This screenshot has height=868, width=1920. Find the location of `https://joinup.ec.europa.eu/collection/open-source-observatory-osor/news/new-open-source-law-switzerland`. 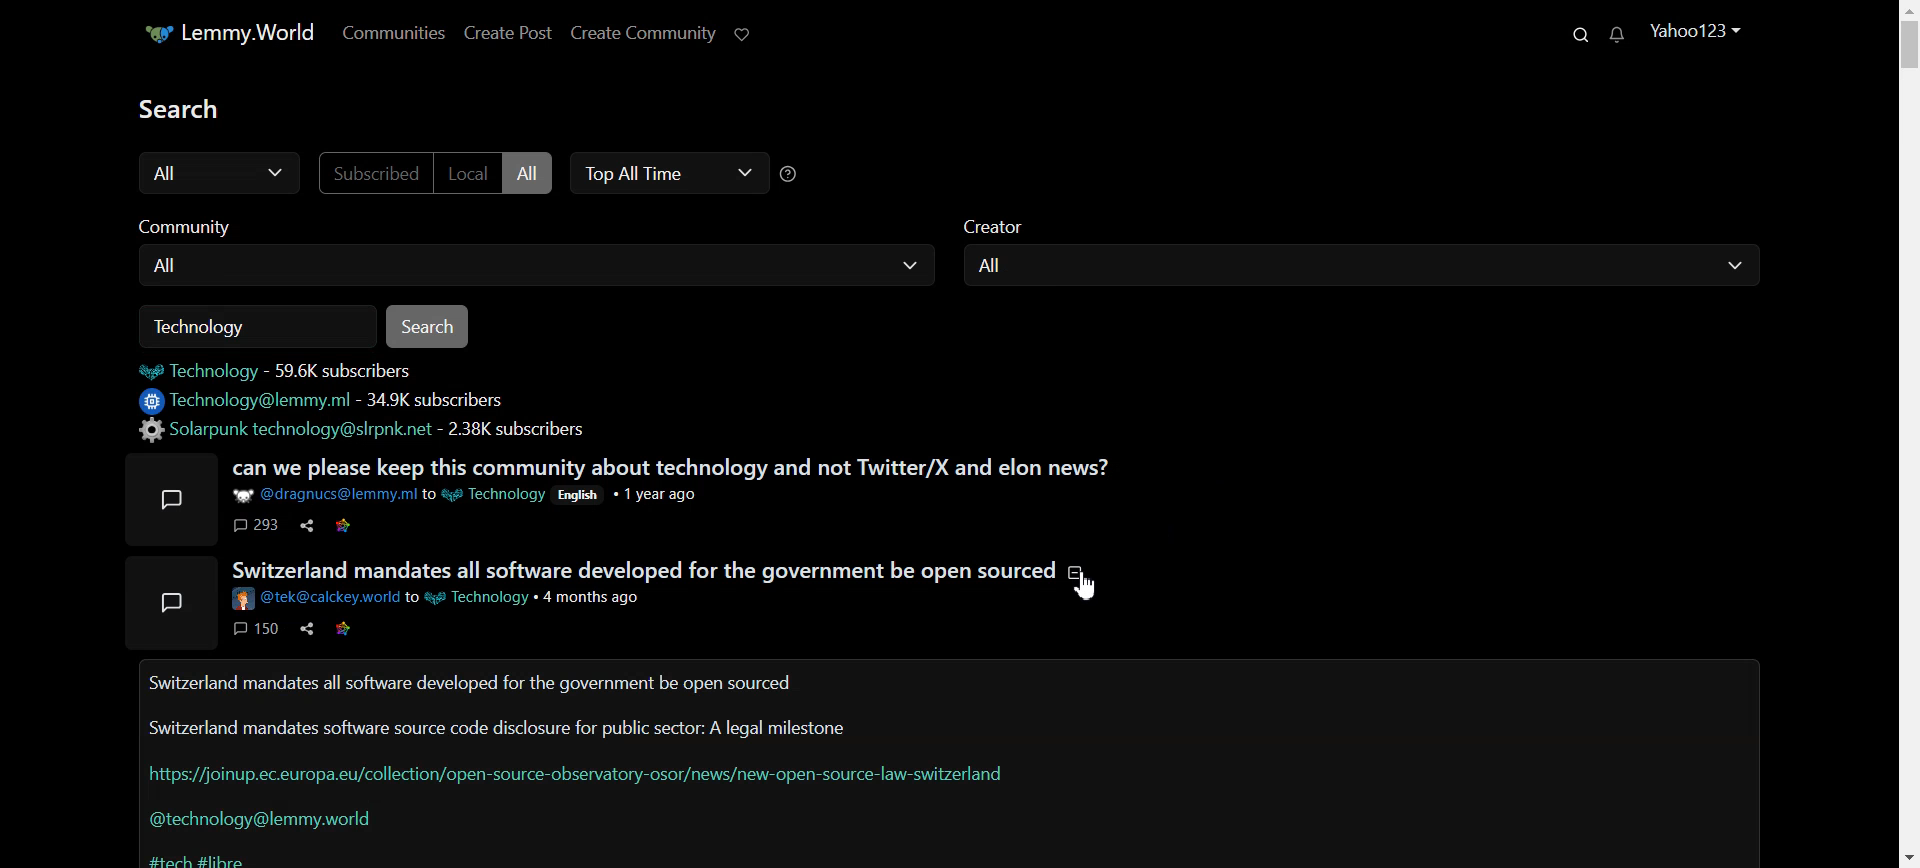

https://joinup.ec.europa.eu/collection/open-source-observatory-osor/news/new-open-source-law-switzerland is located at coordinates (578, 774).